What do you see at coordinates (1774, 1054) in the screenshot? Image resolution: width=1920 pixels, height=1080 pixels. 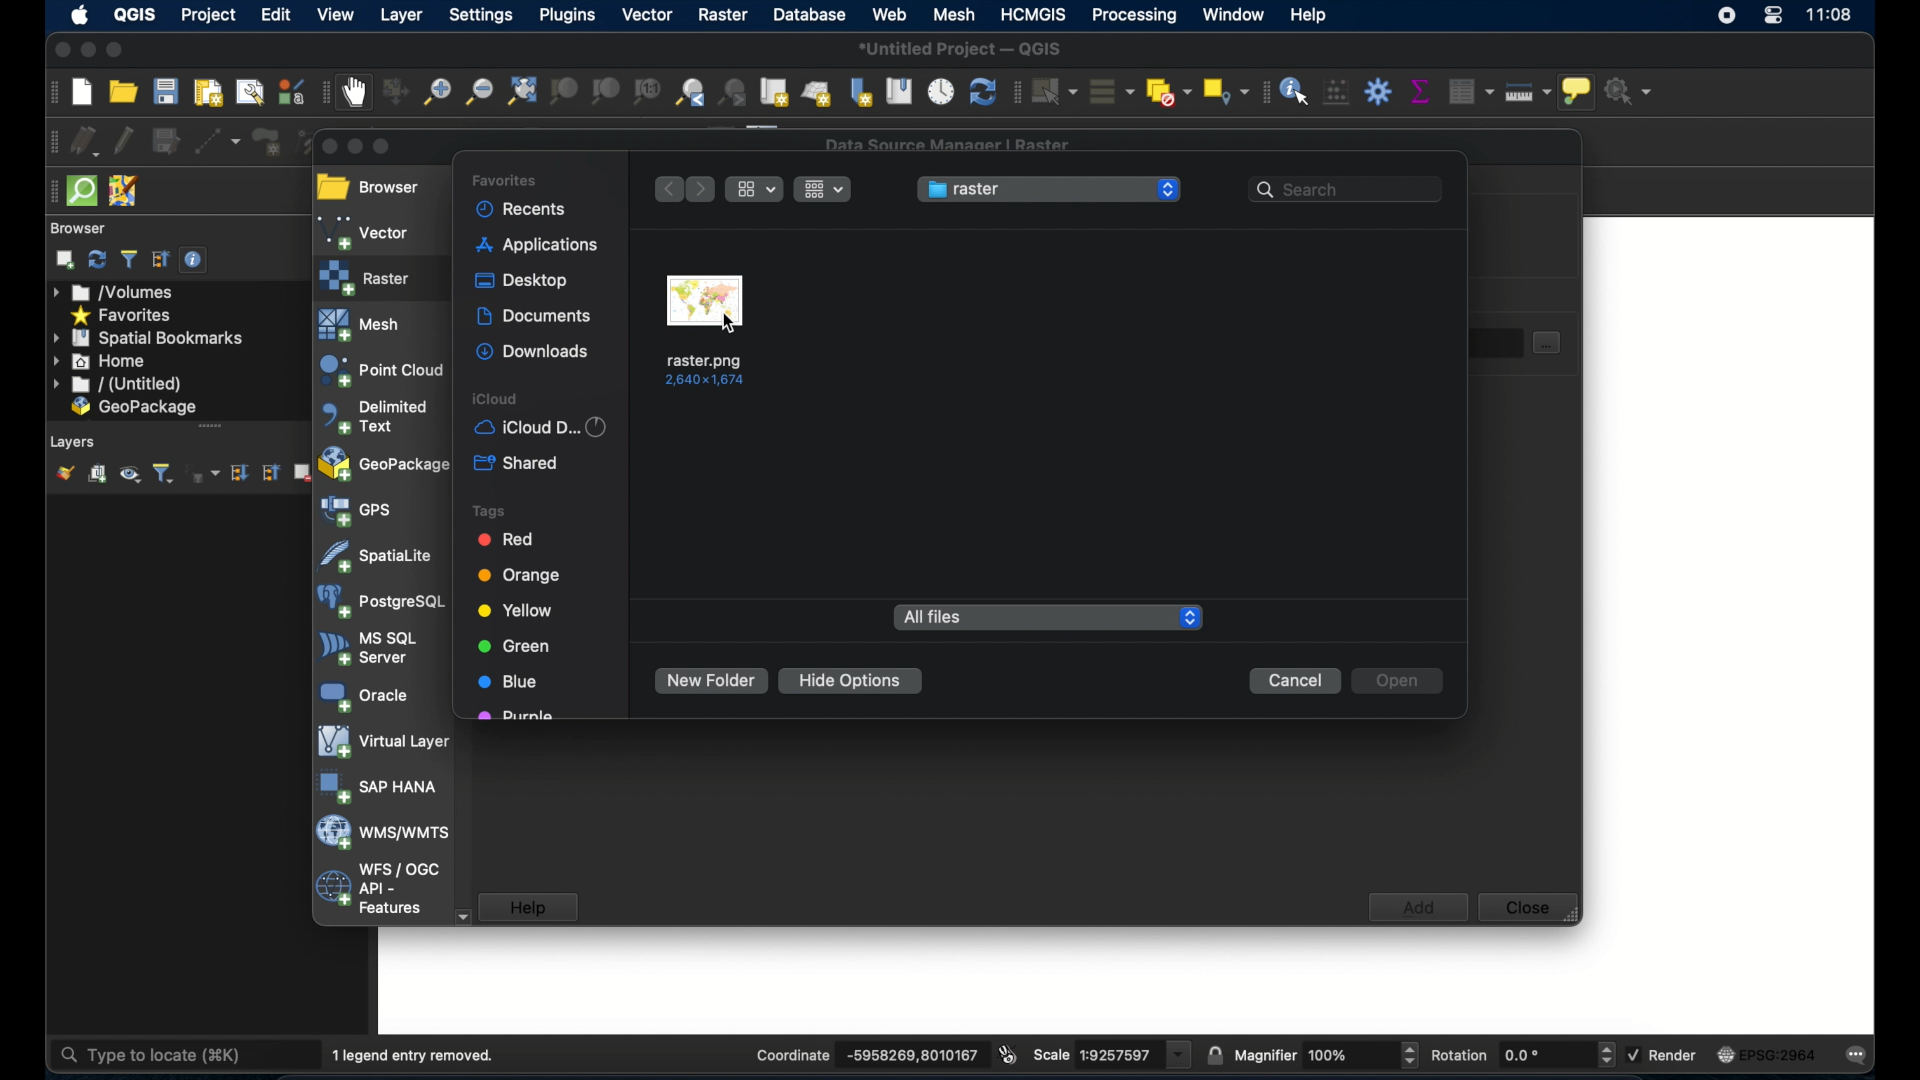 I see `current csr` at bounding box center [1774, 1054].